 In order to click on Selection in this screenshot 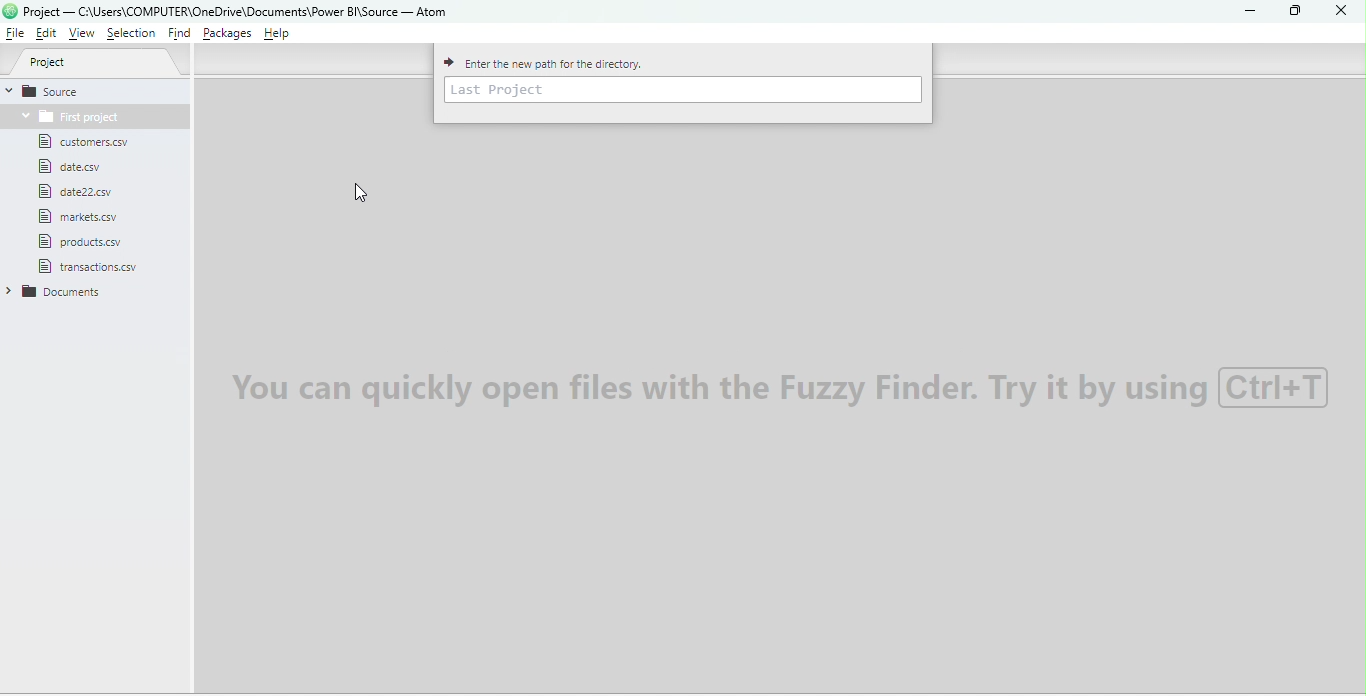, I will do `click(134, 36)`.